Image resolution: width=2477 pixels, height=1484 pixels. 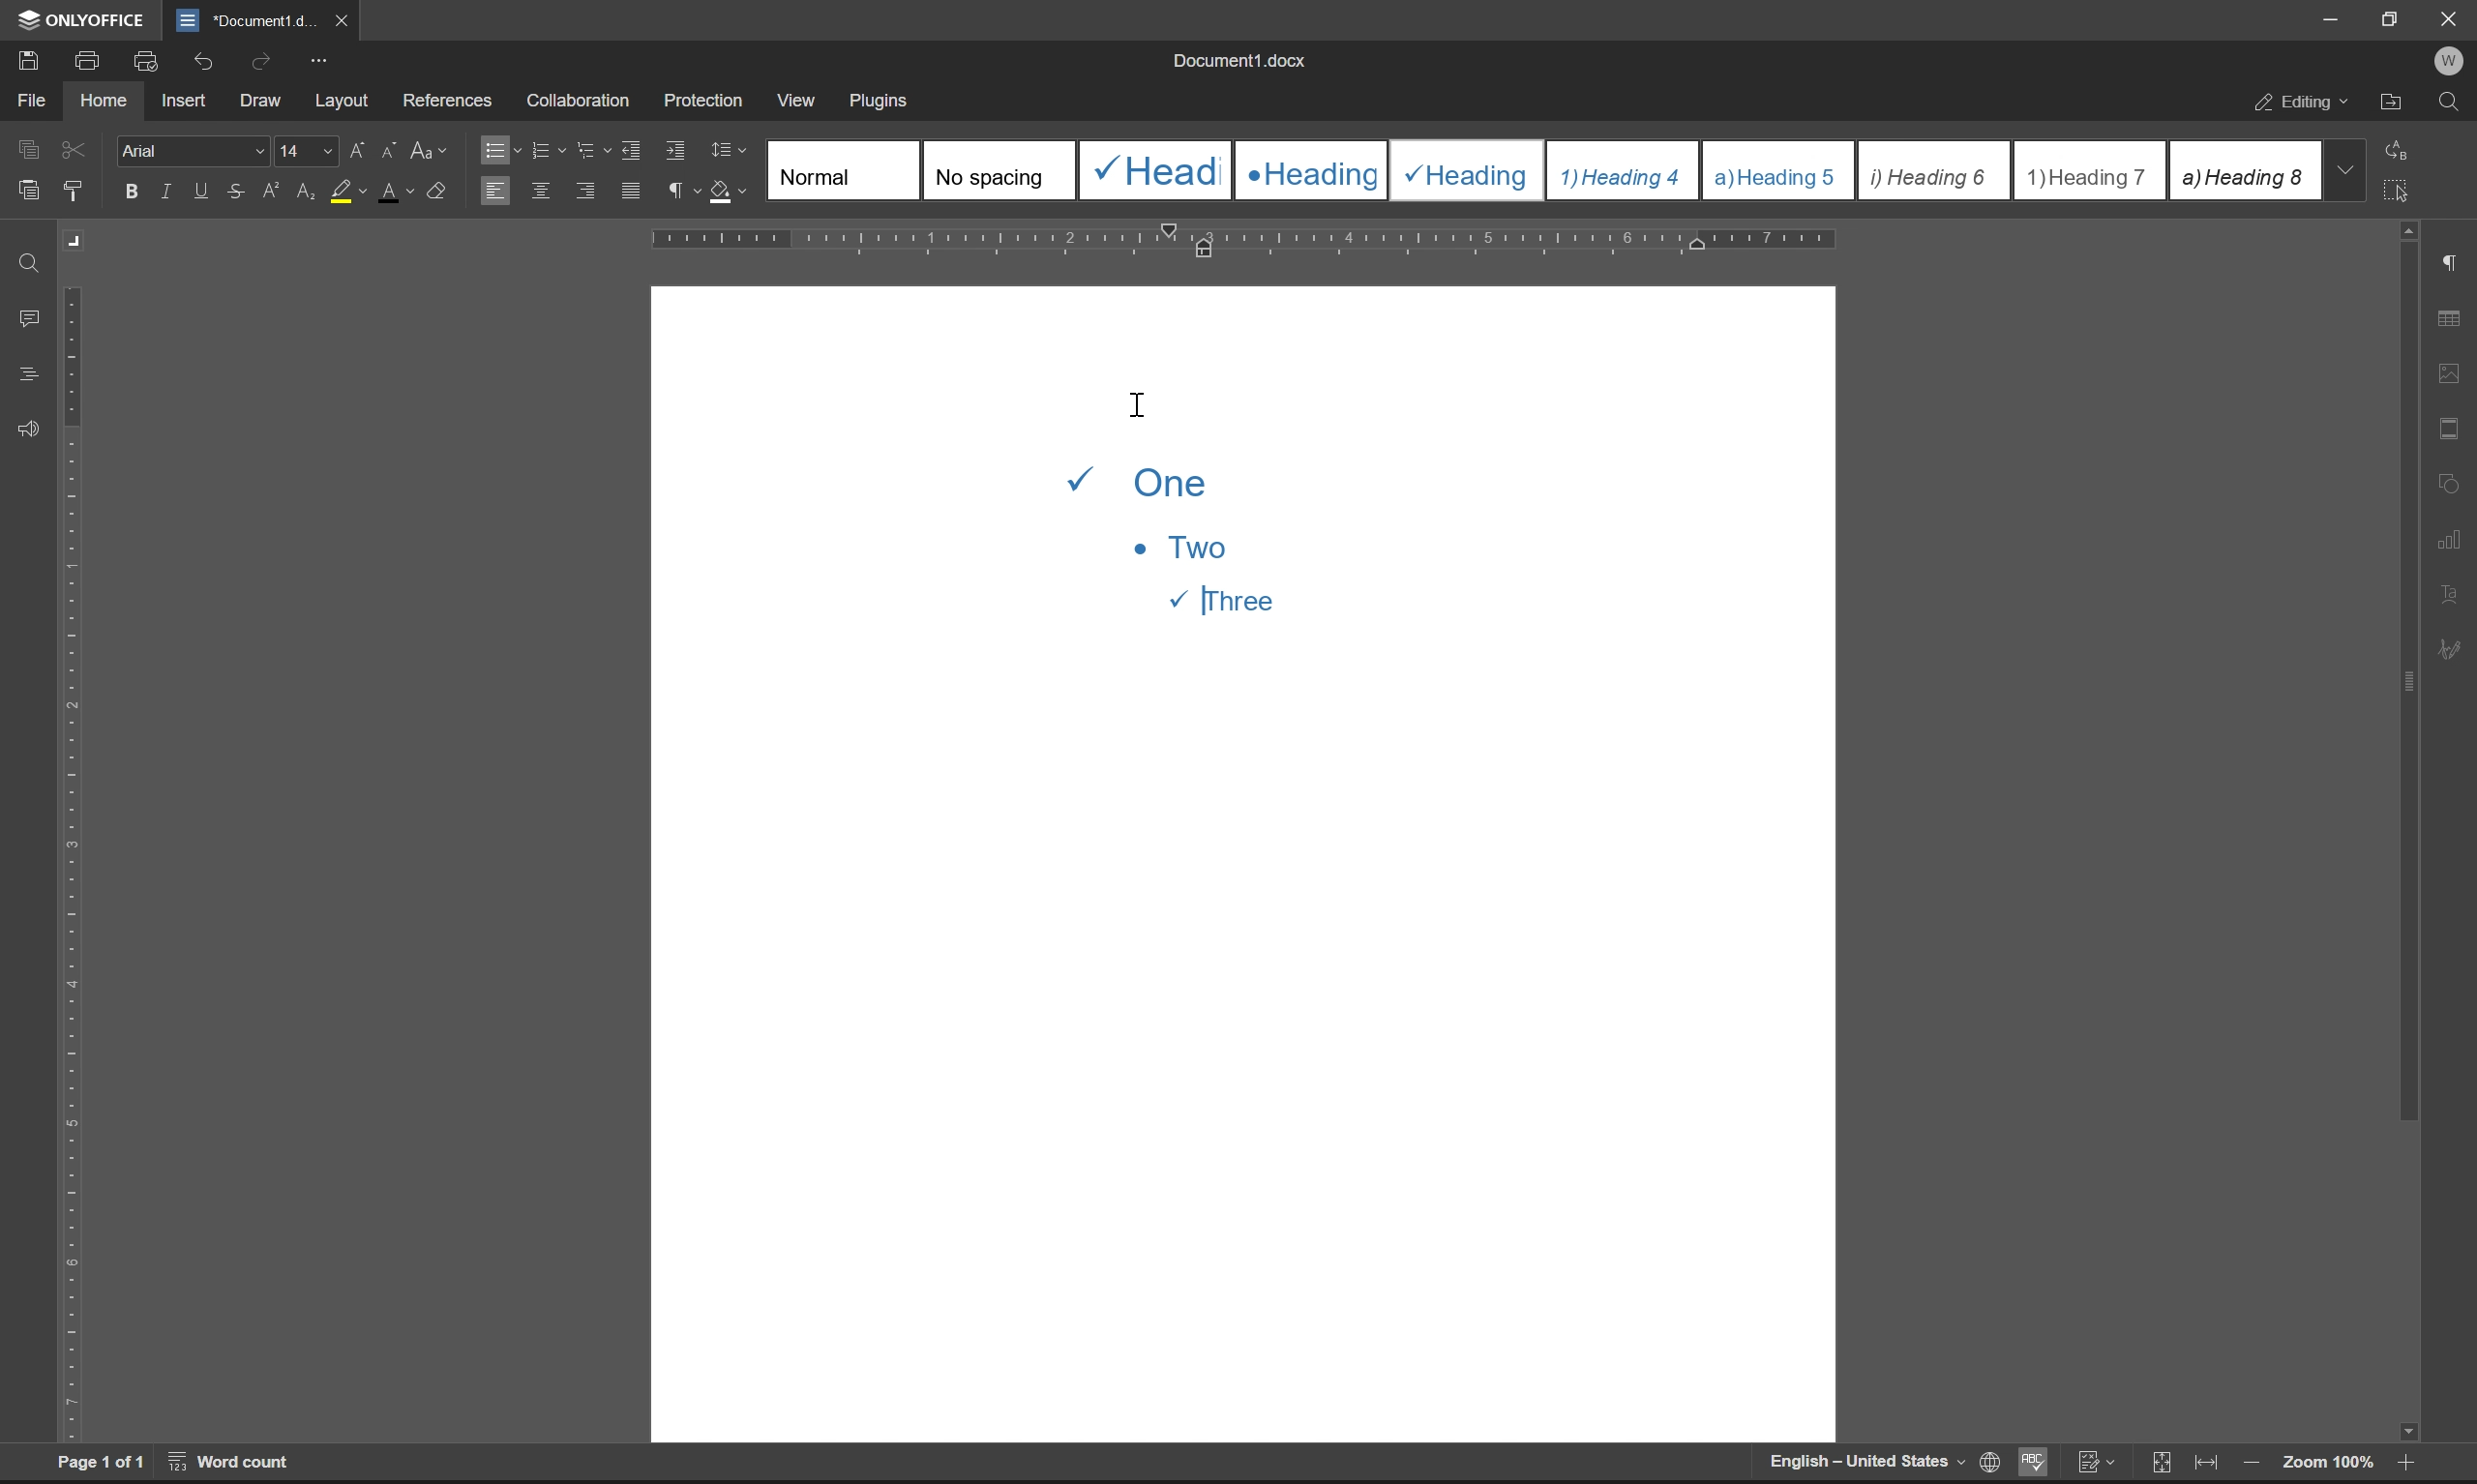 What do you see at coordinates (677, 151) in the screenshot?
I see `increase indent` at bounding box center [677, 151].